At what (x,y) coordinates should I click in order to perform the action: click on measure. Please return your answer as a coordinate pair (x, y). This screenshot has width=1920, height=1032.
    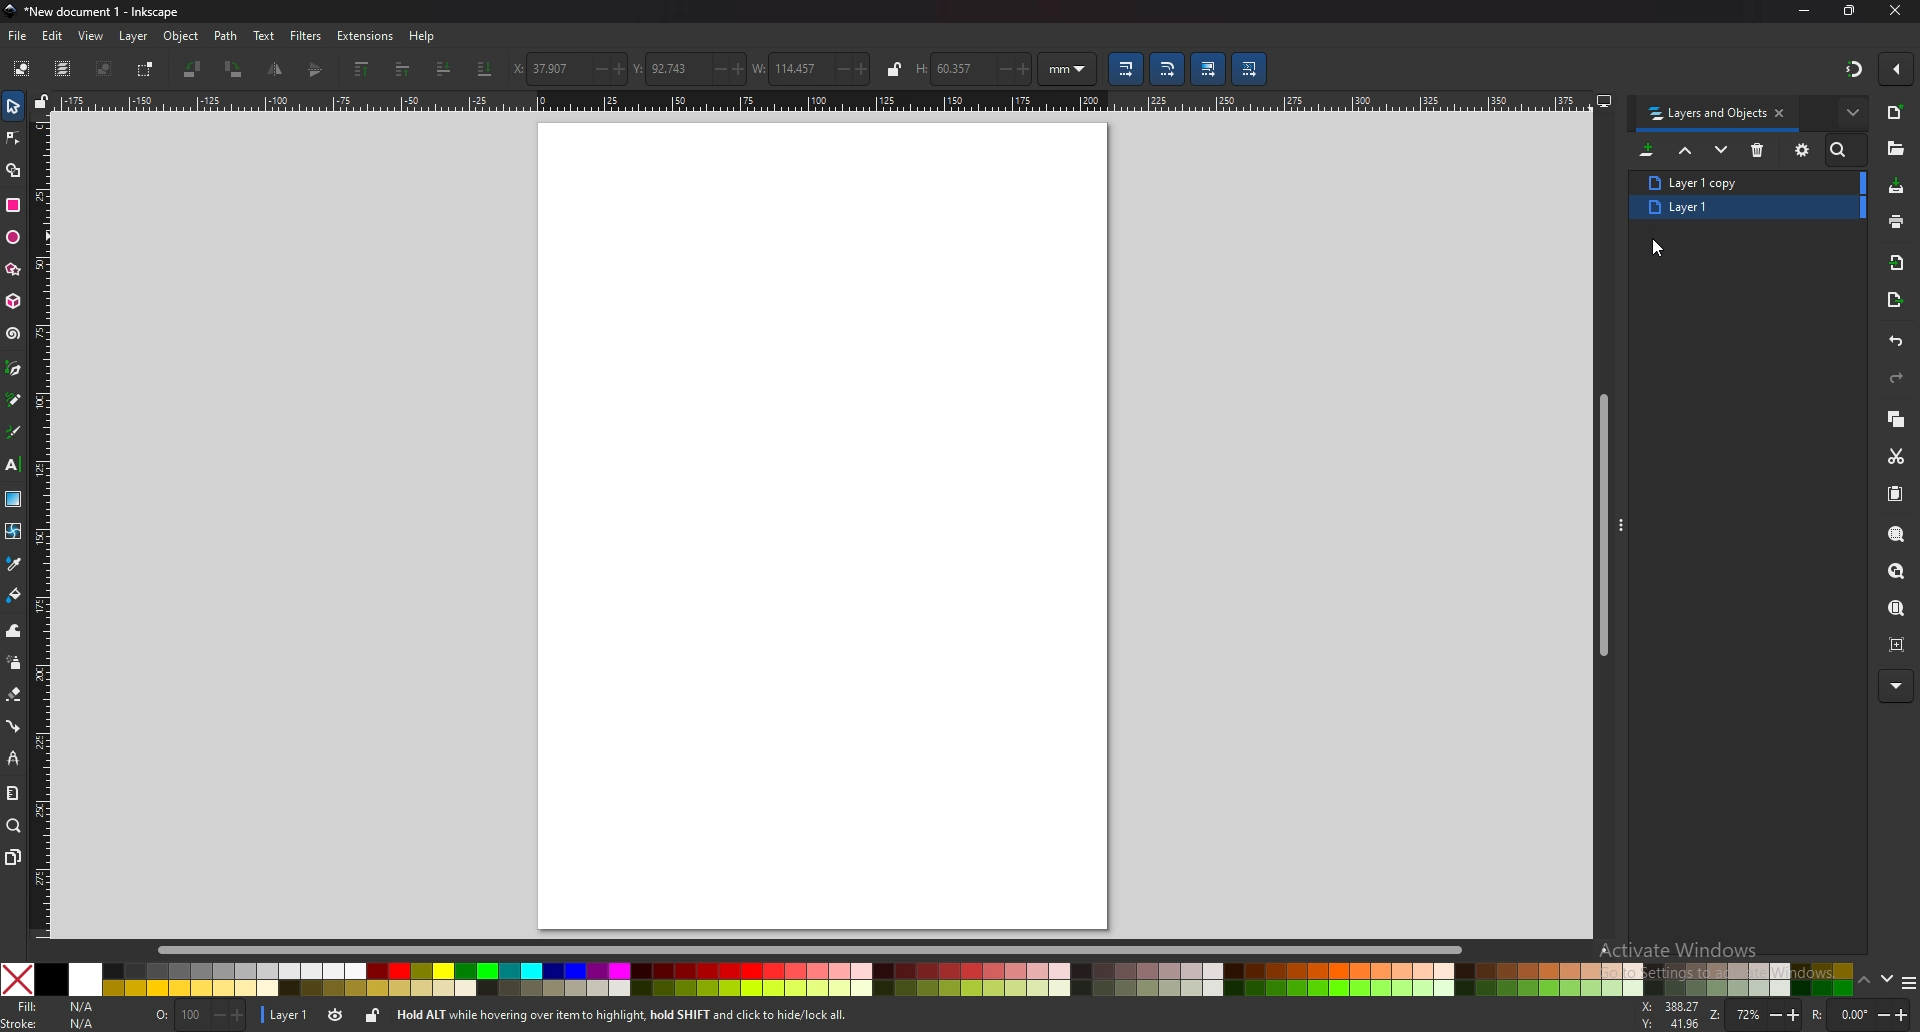
    Looking at the image, I should click on (13, 793).